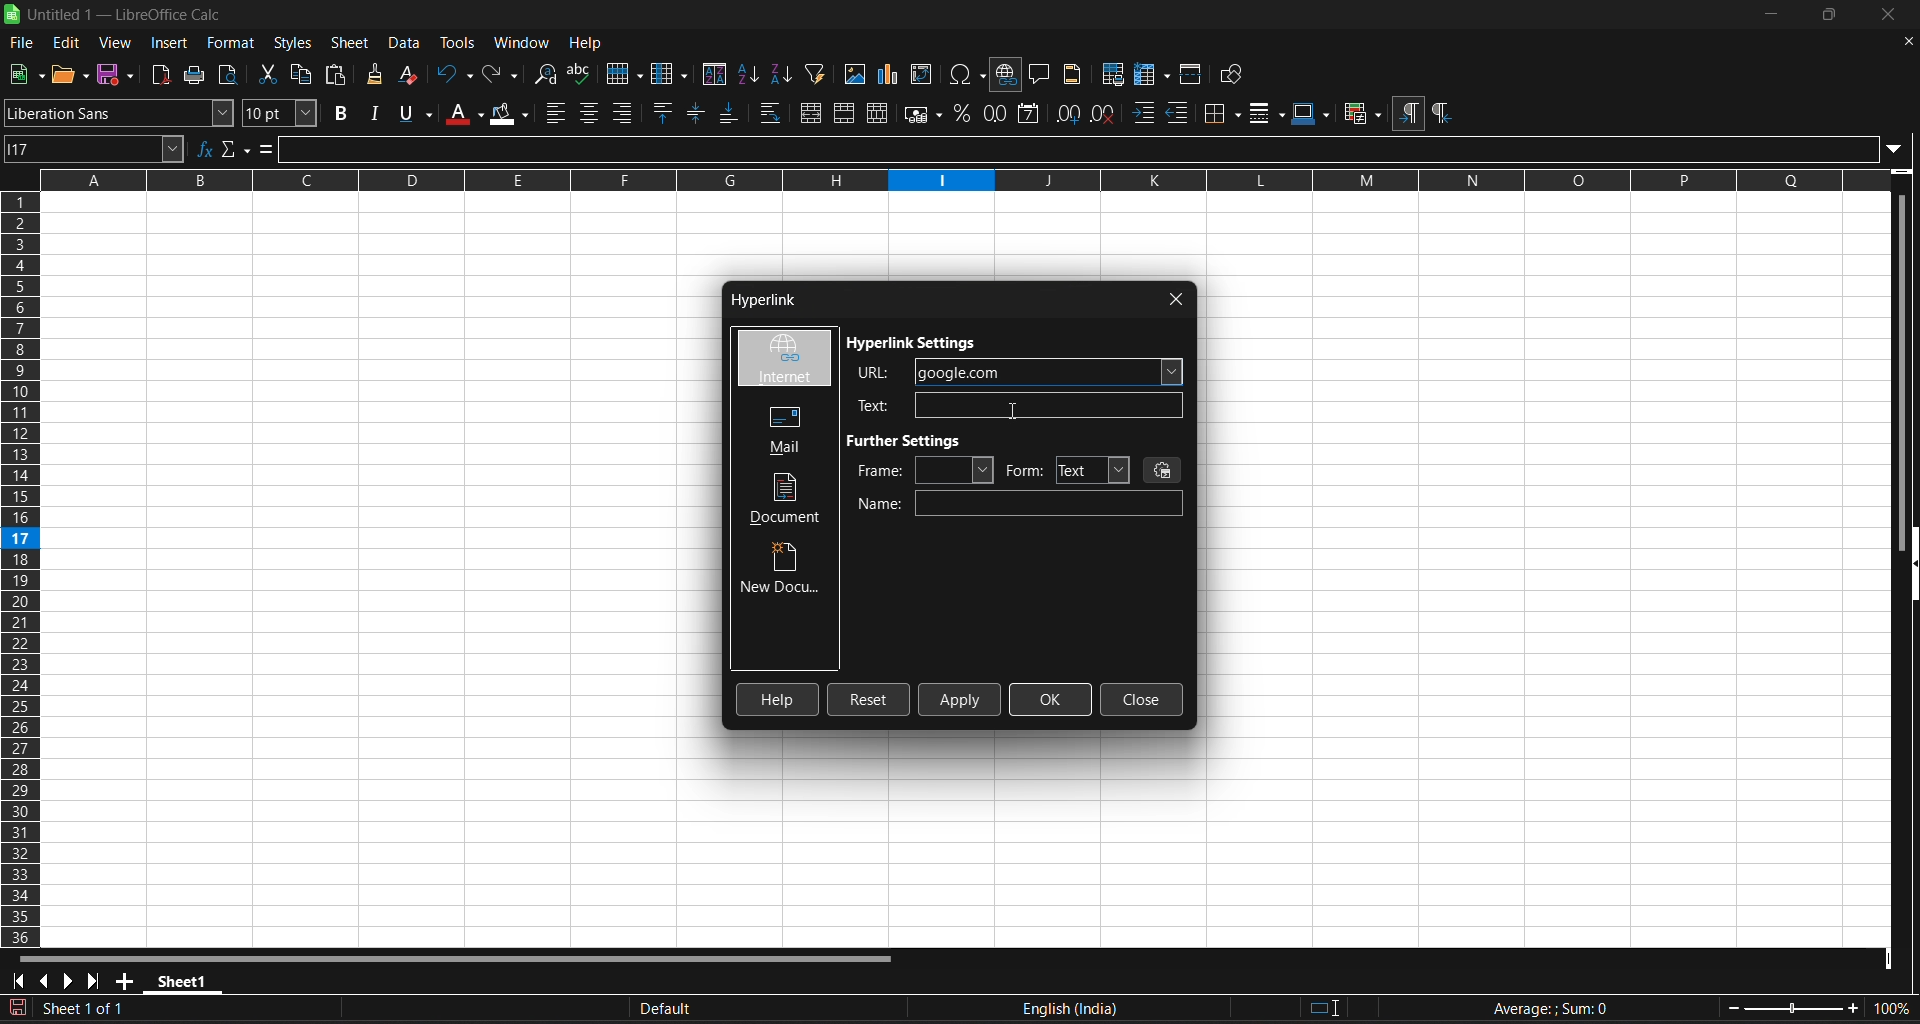 The width and height of the screenshot is (1920, 1024). I want to click on headers and footers, so click(1075, 74).